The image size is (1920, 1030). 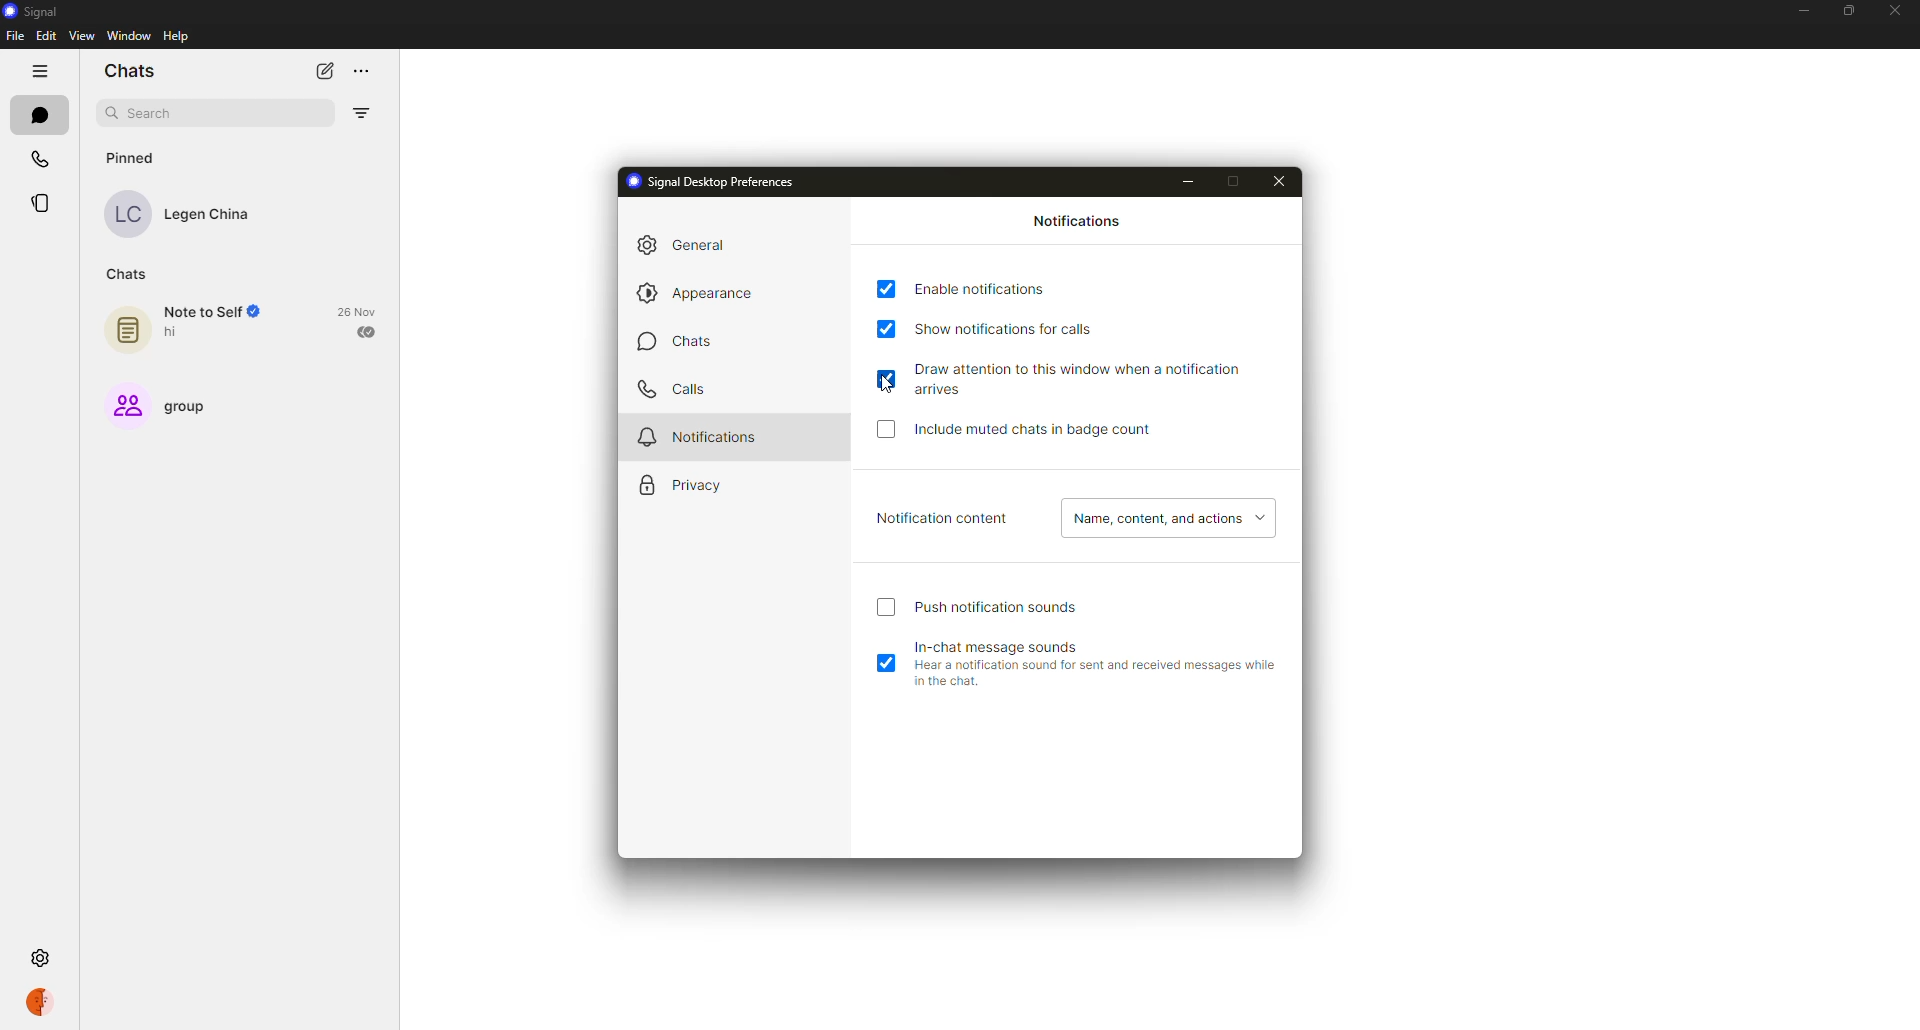 What do you see at coordinates (368, 331) in the screenshot?
I see `sent` at bounding box center [368, 331].